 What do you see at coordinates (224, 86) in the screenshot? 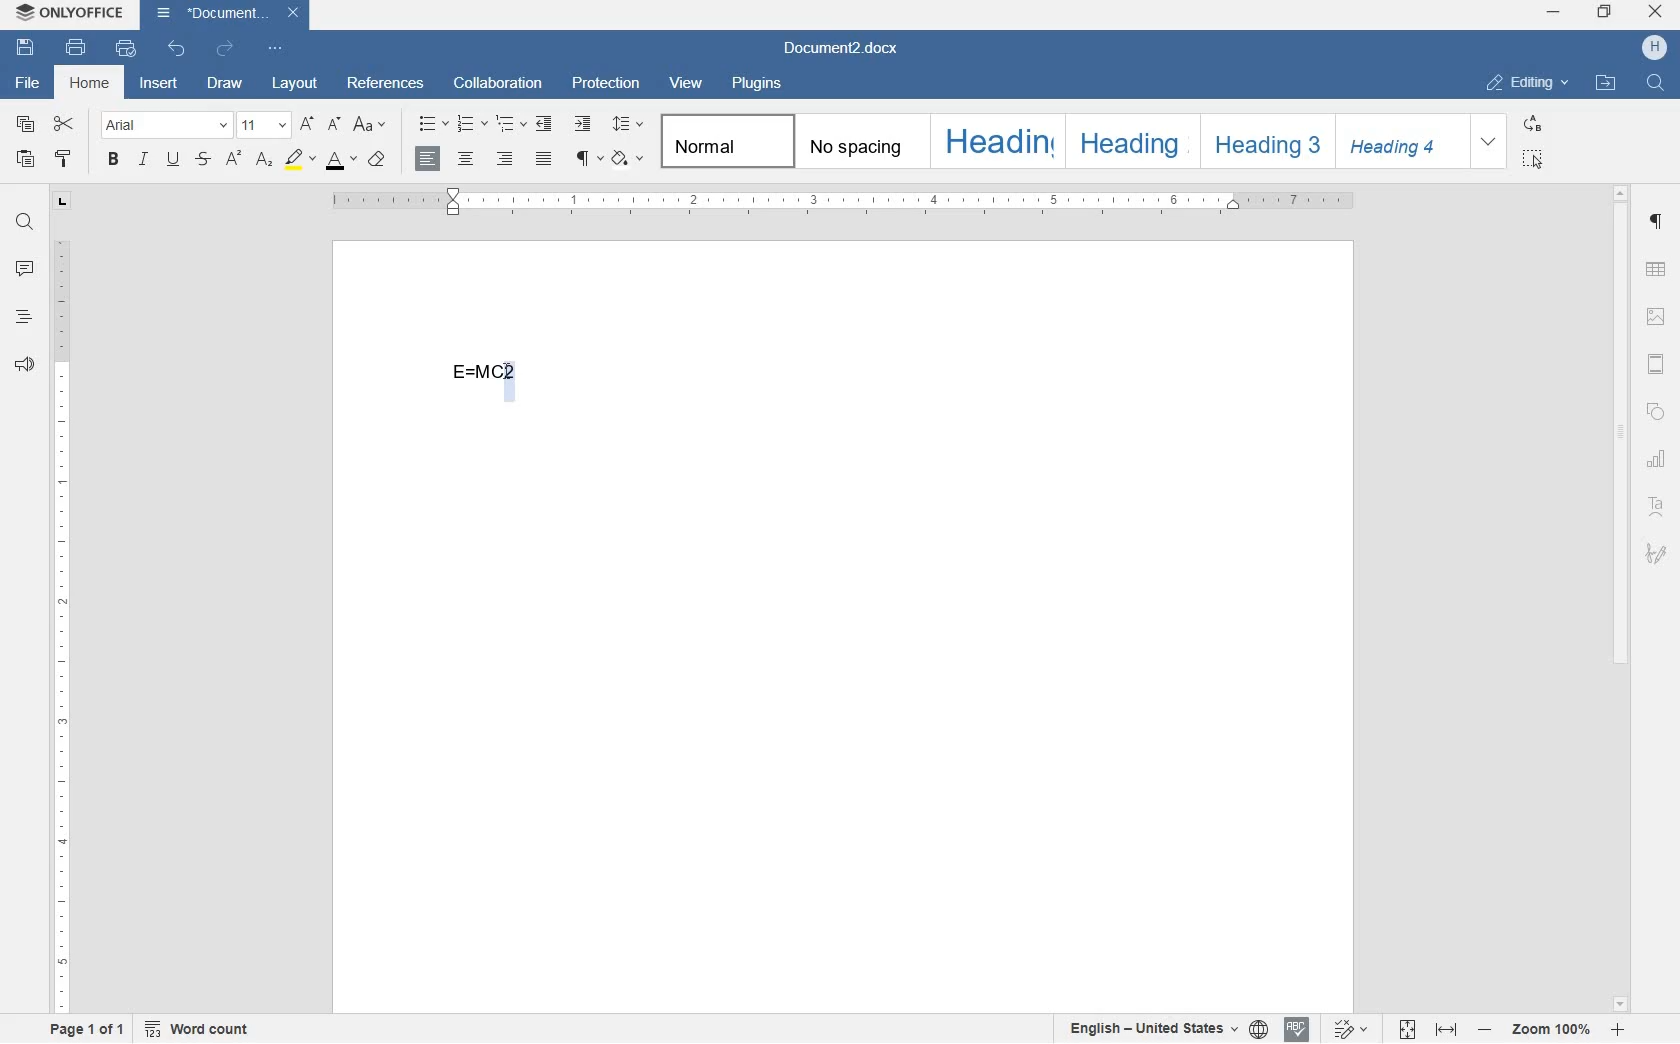
I see `draw` at bounding box center [224, 86].